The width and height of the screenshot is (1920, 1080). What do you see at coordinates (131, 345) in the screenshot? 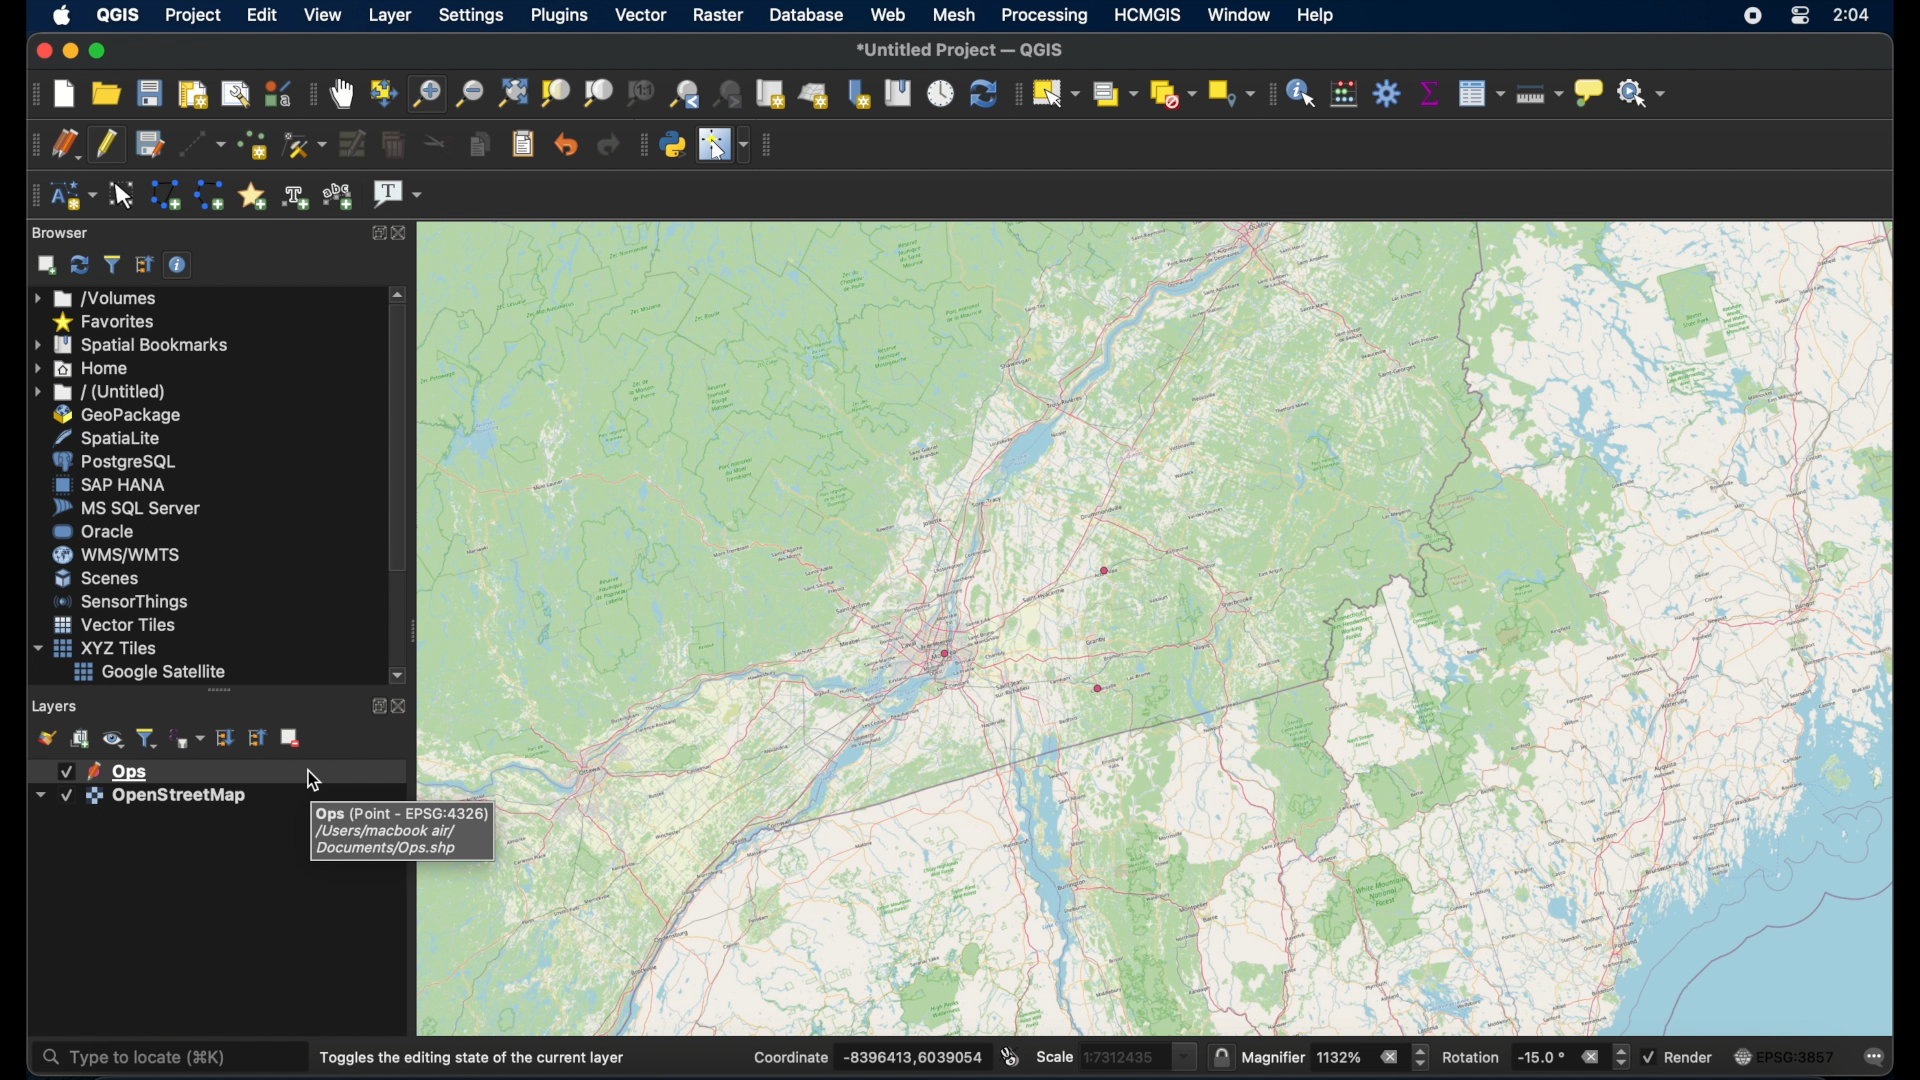
I see `spatial bookmarks` at bounding box center [131, 345].